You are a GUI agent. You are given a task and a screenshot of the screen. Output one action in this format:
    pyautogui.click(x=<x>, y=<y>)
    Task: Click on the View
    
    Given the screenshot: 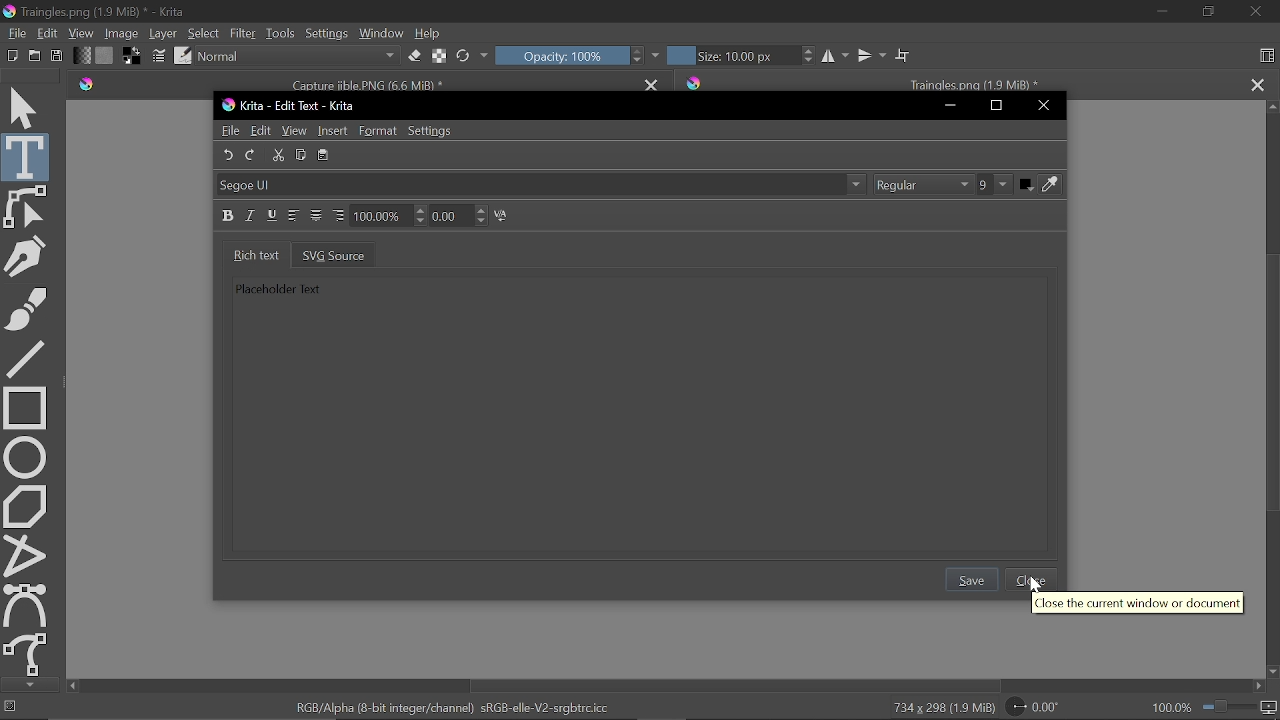 What is the action you would take?
    pyautogui.click(x=295, y=131)
    